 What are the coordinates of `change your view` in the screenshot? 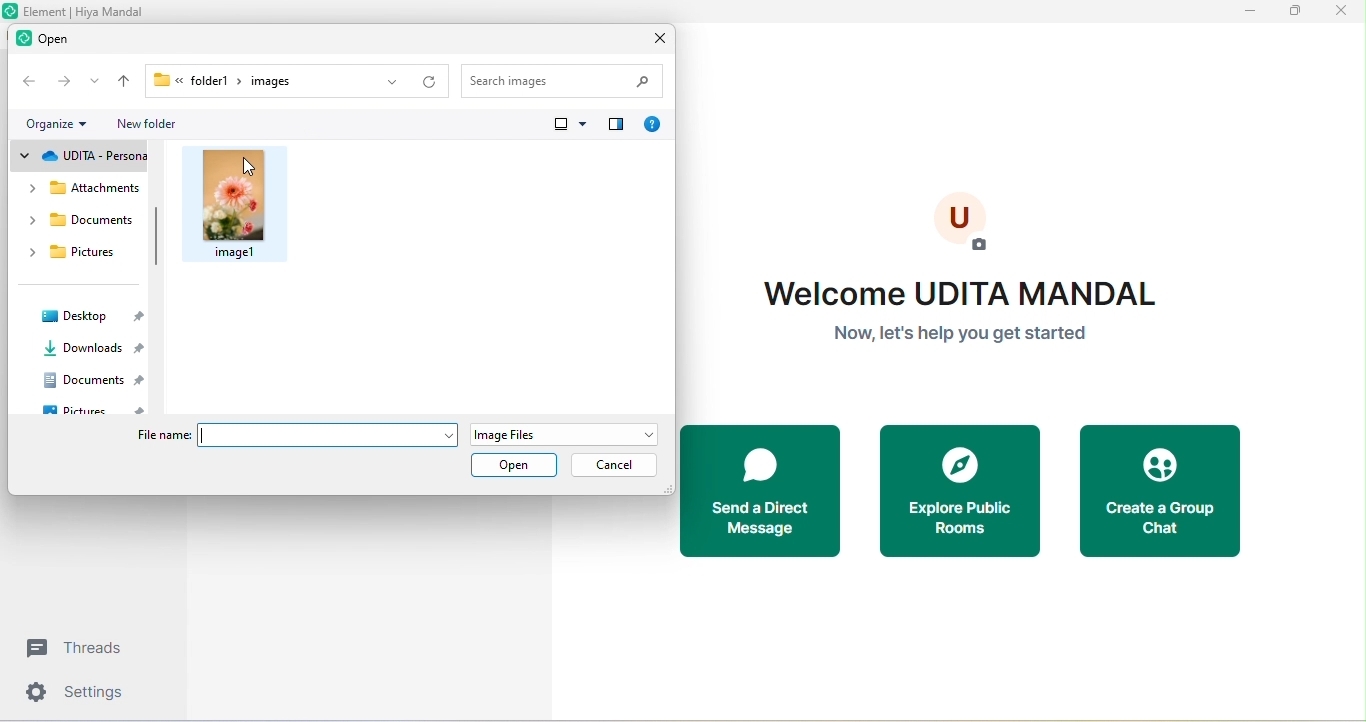 It's located at (568, 126).